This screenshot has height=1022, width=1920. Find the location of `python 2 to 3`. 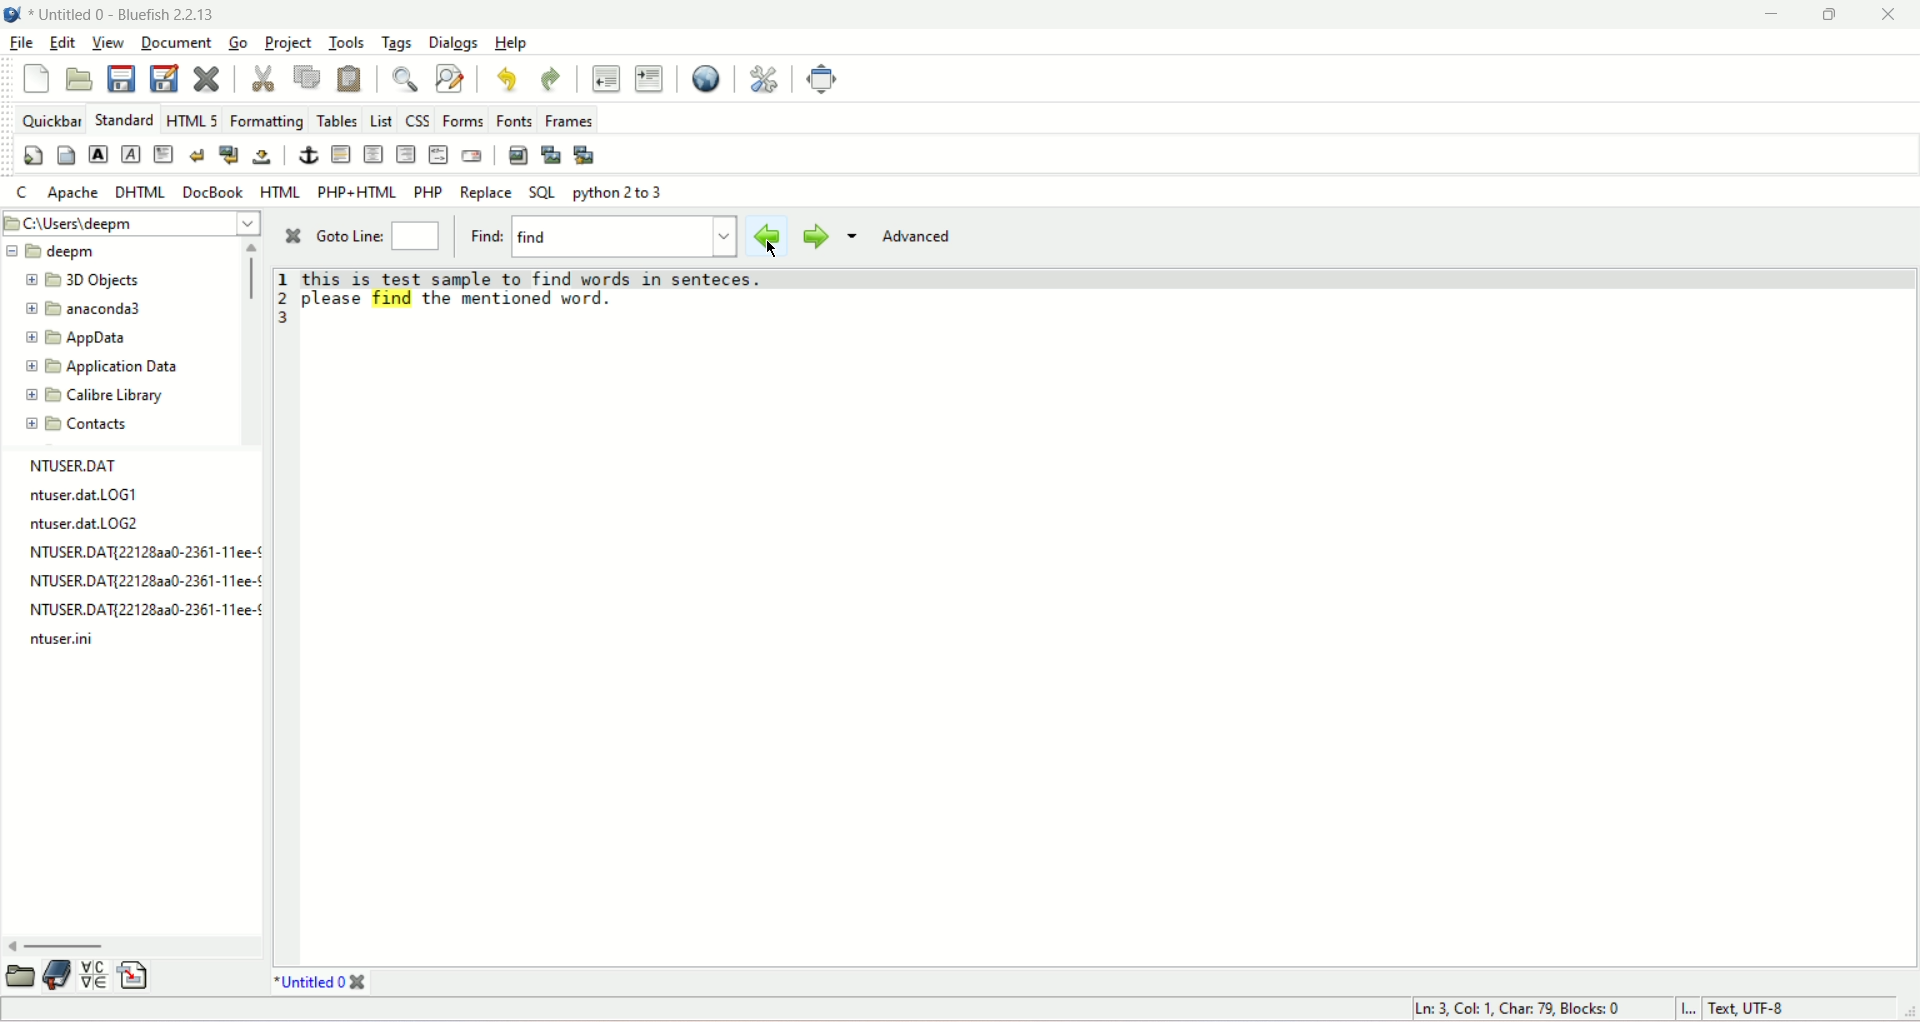

python 2 to 3 is located at coordinates (618, 193).